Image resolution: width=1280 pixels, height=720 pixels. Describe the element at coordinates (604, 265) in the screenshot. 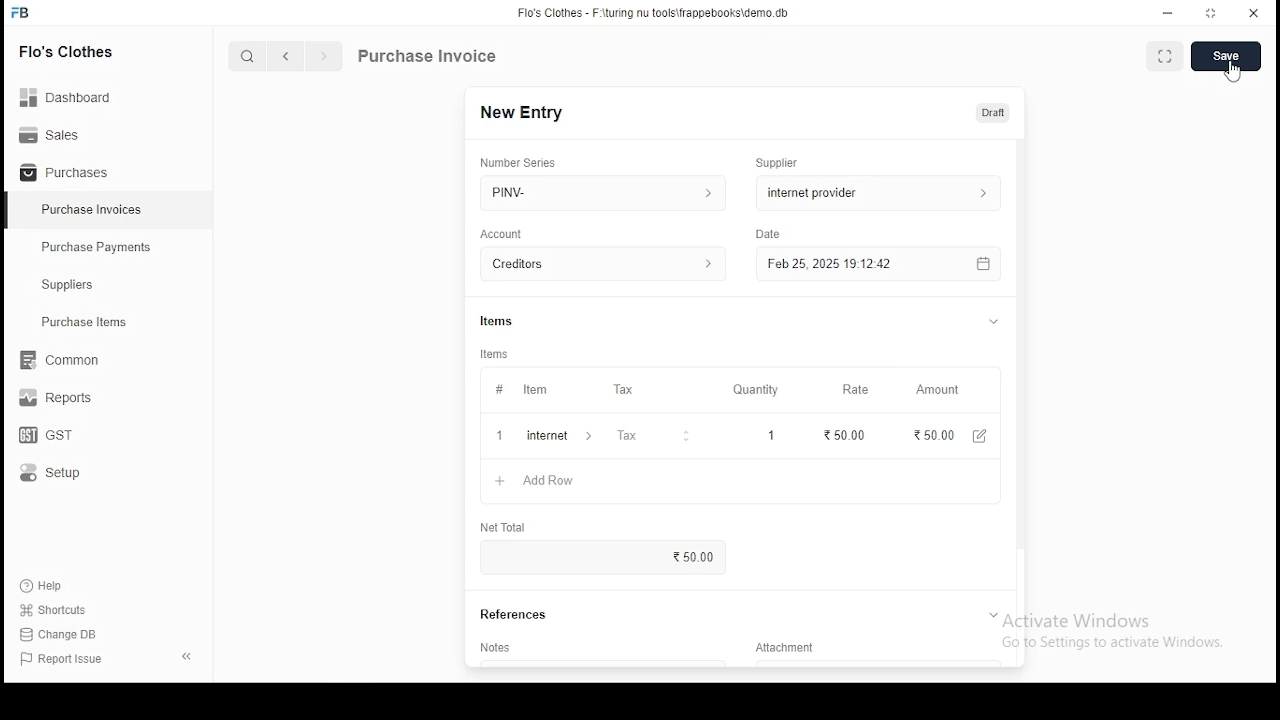

I see `account` at that location.